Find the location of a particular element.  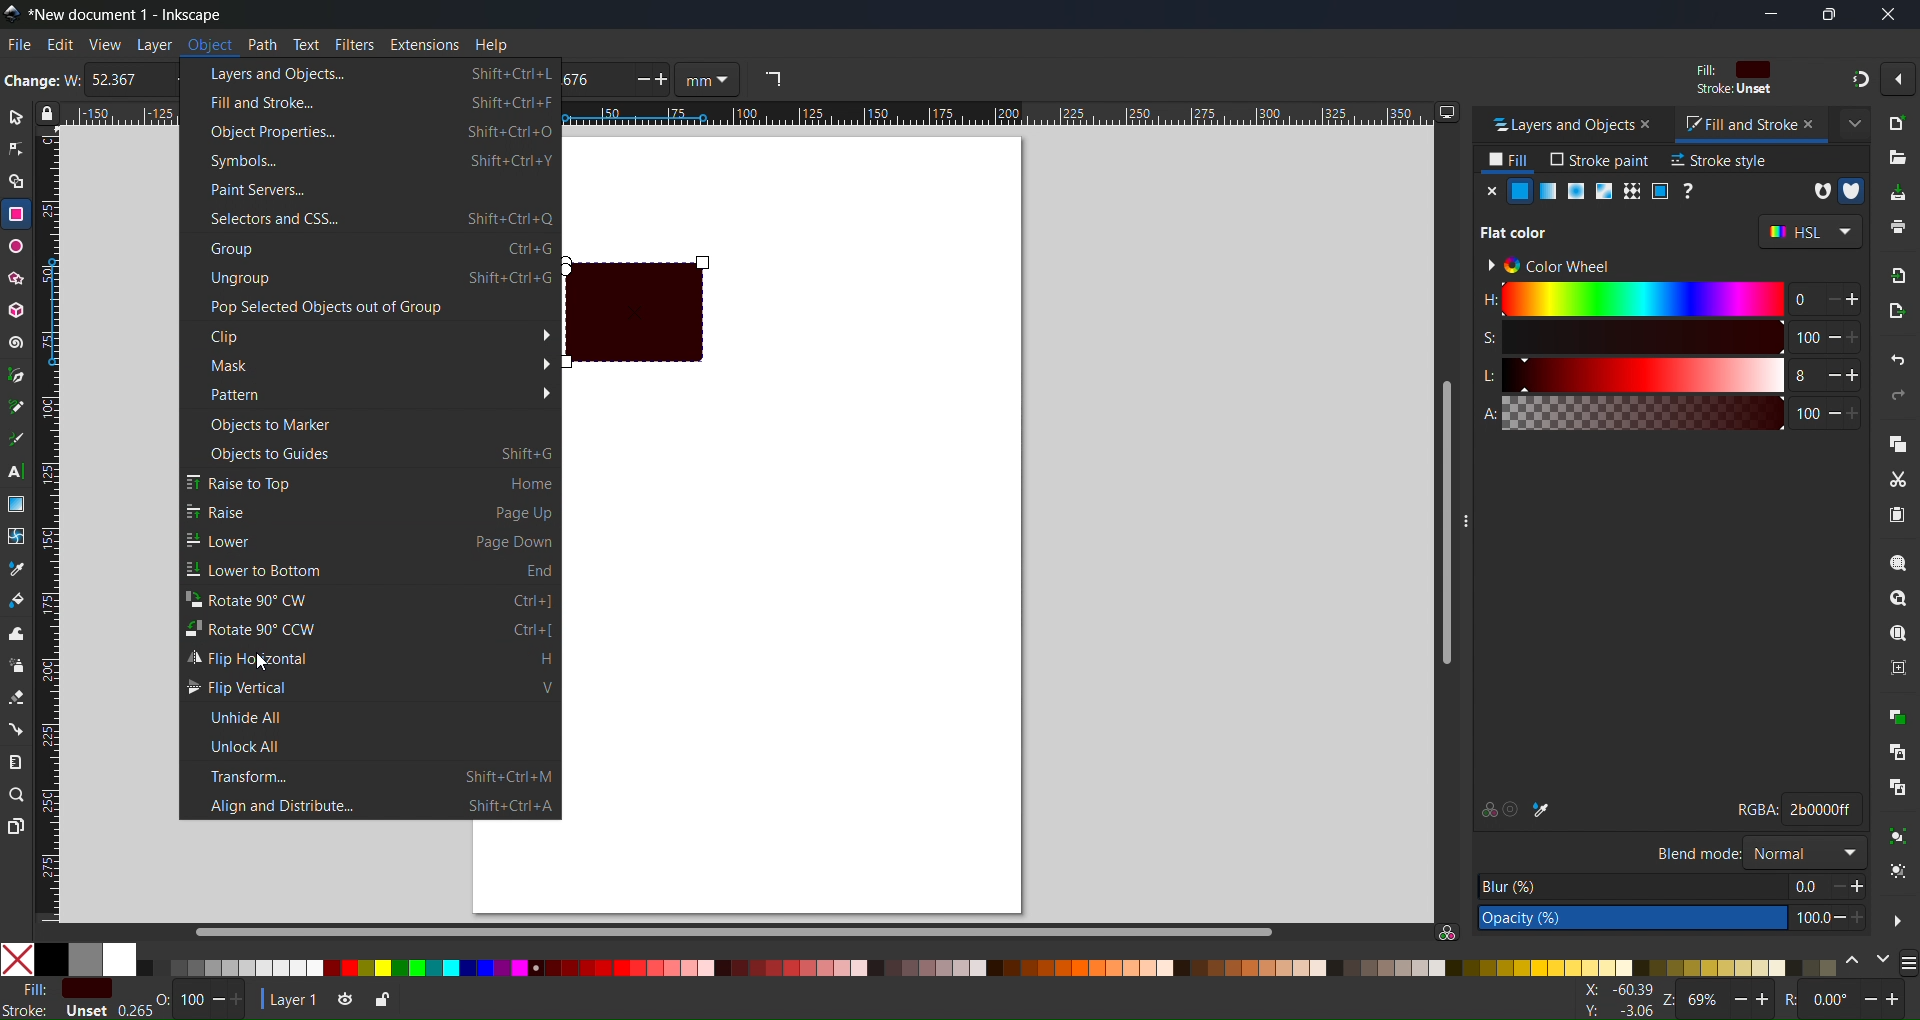

edit Blur percentage is located at coordinates (1631, 885).